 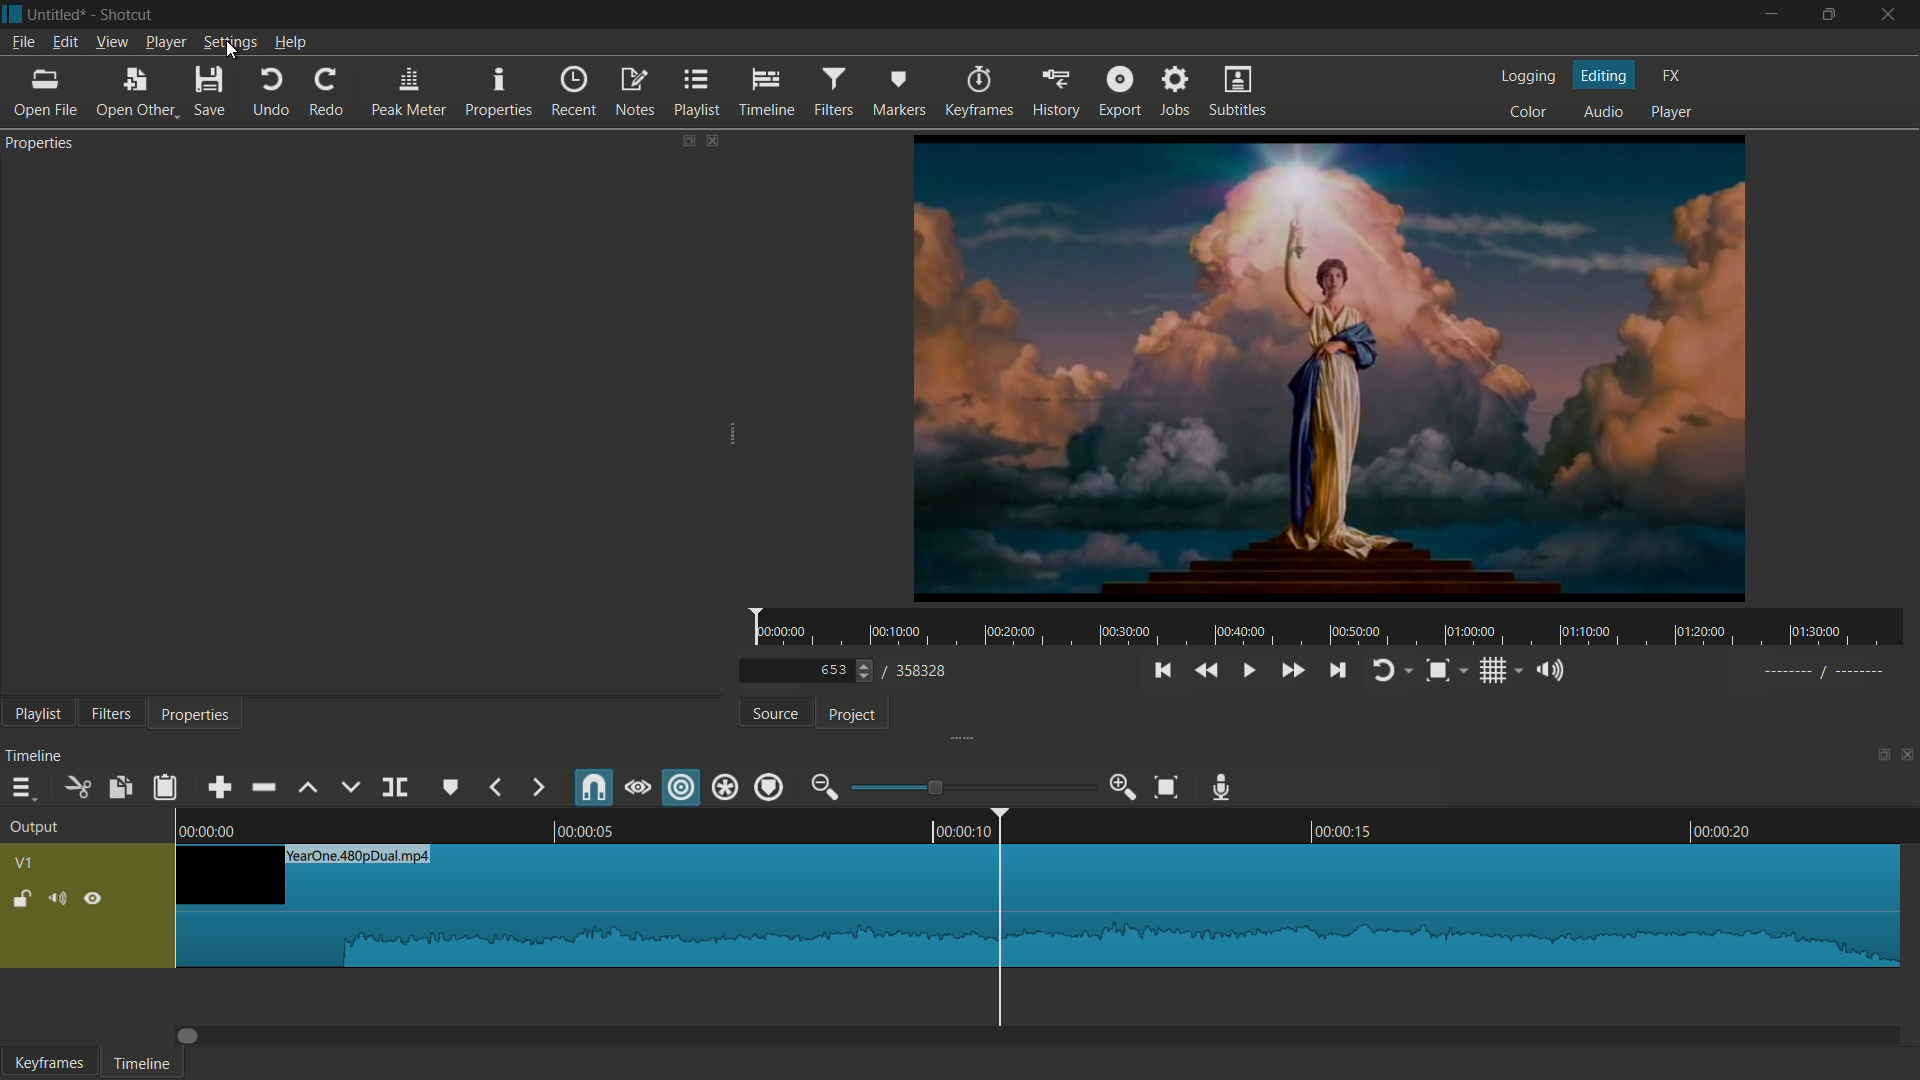 I want to click on 0.00.00, so click(x=207, y=830).